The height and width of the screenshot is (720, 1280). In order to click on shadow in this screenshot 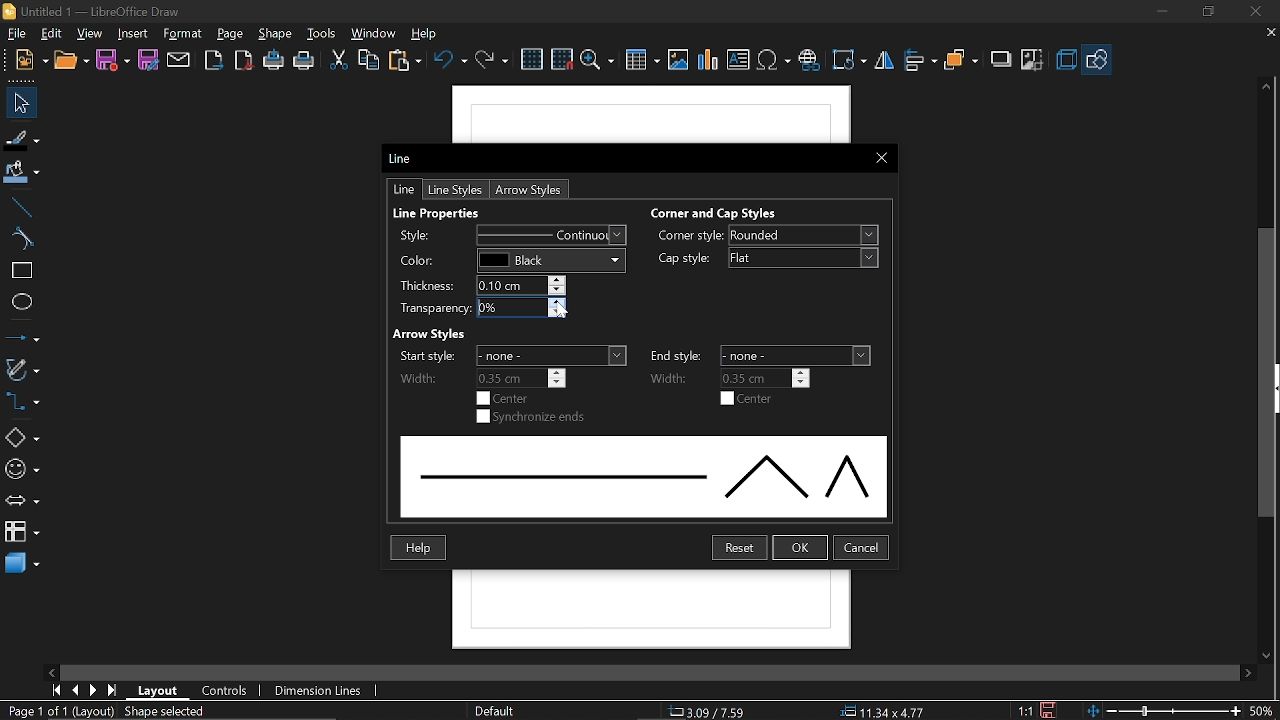, I will do `click(1001, 60)`.